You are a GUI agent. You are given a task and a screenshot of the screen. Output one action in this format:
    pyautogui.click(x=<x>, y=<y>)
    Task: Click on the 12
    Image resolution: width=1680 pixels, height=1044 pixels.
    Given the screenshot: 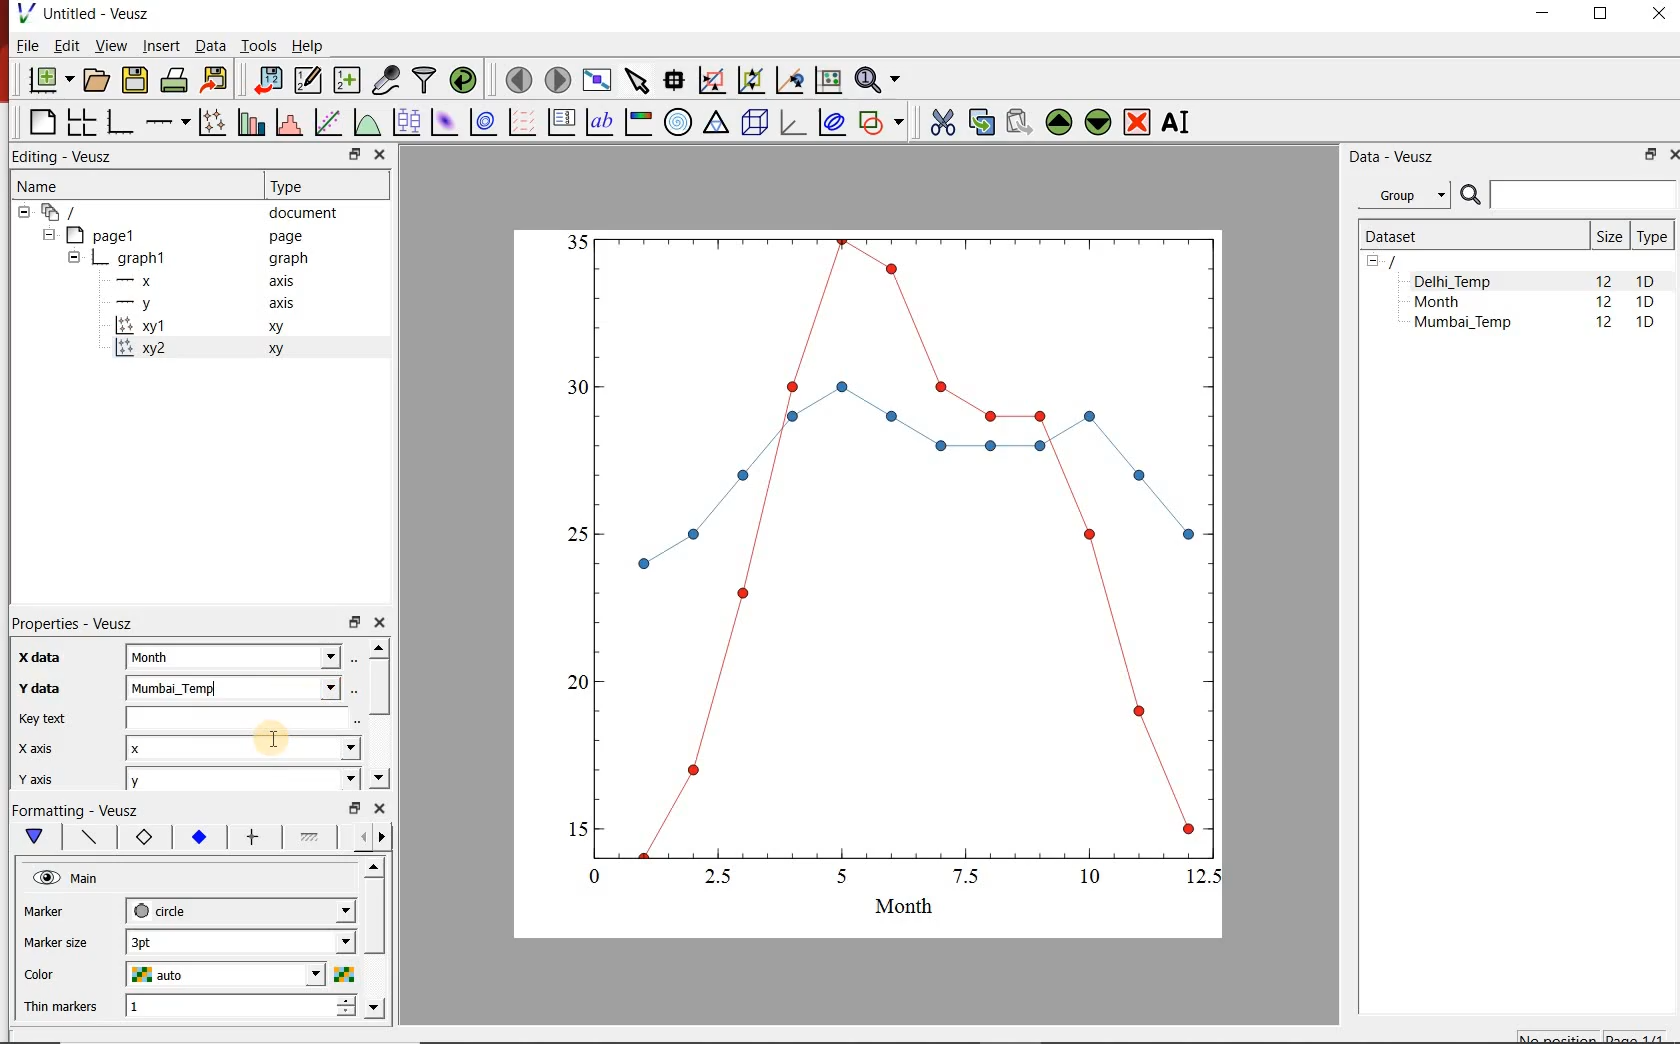 What is the action you would take?
    pyautogui.click(x=1606, y=325)
    